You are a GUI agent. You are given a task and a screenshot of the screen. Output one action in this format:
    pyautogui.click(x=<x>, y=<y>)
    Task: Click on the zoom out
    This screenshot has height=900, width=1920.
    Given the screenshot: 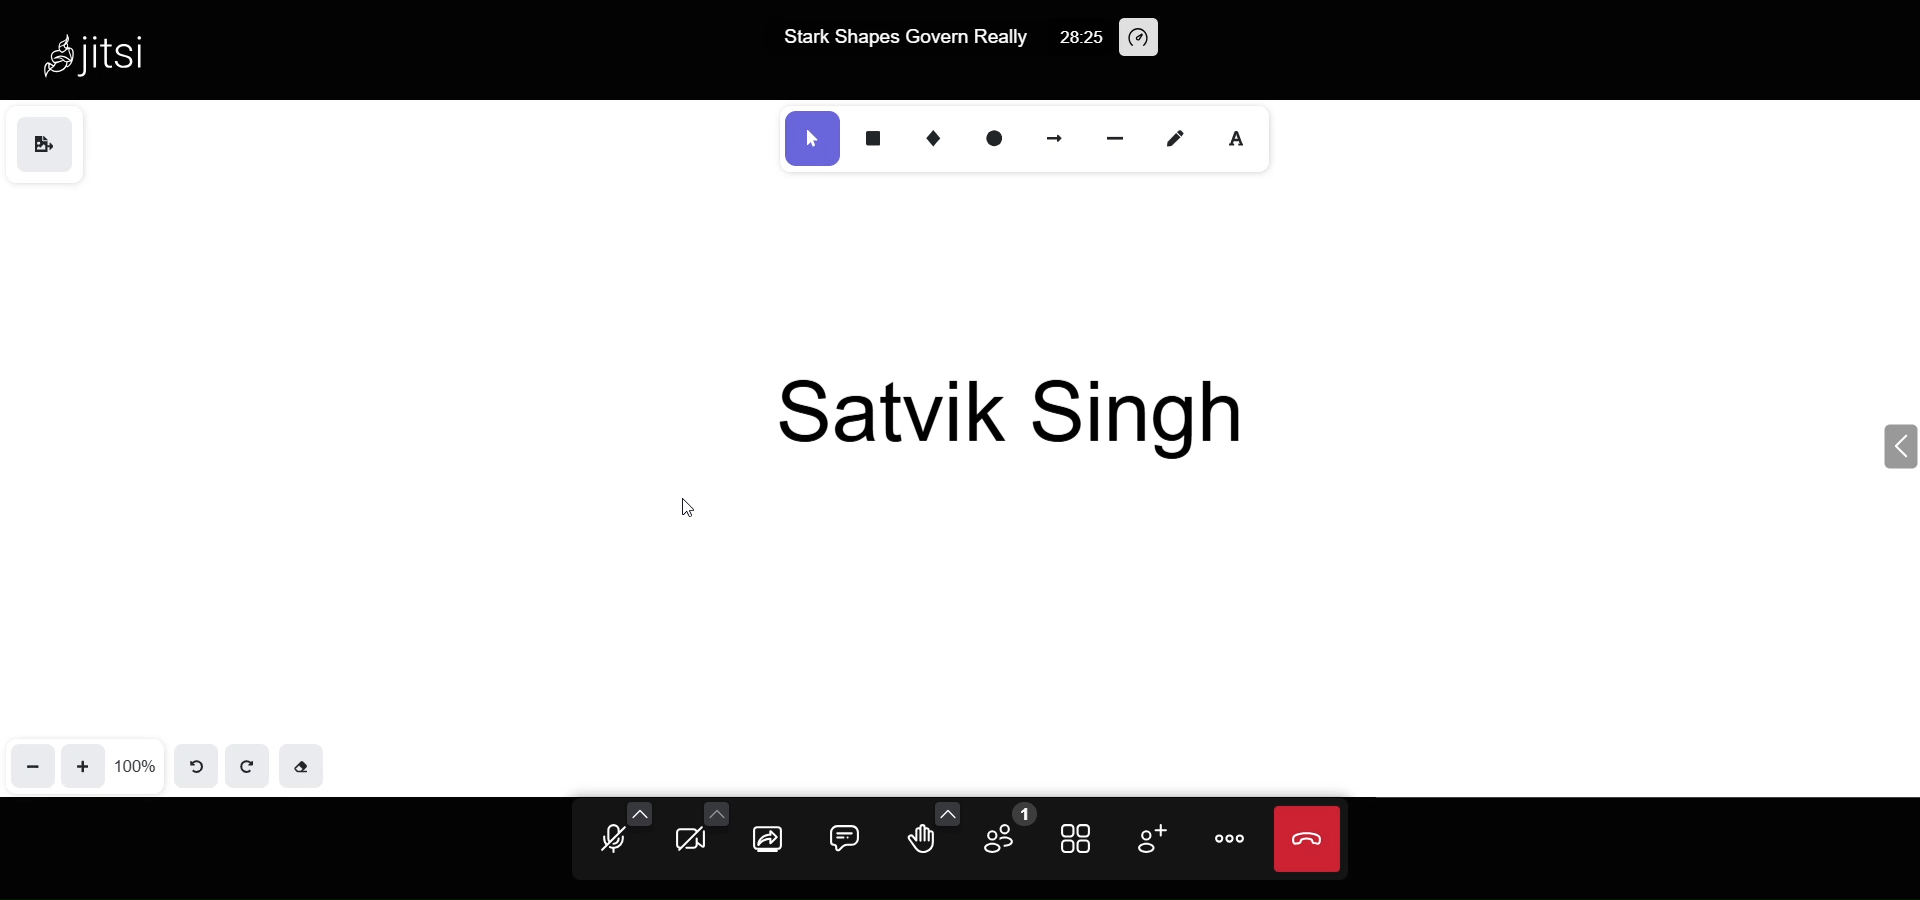 What is the action you would take?
    pyautogui.click(x=34, y=765)
    